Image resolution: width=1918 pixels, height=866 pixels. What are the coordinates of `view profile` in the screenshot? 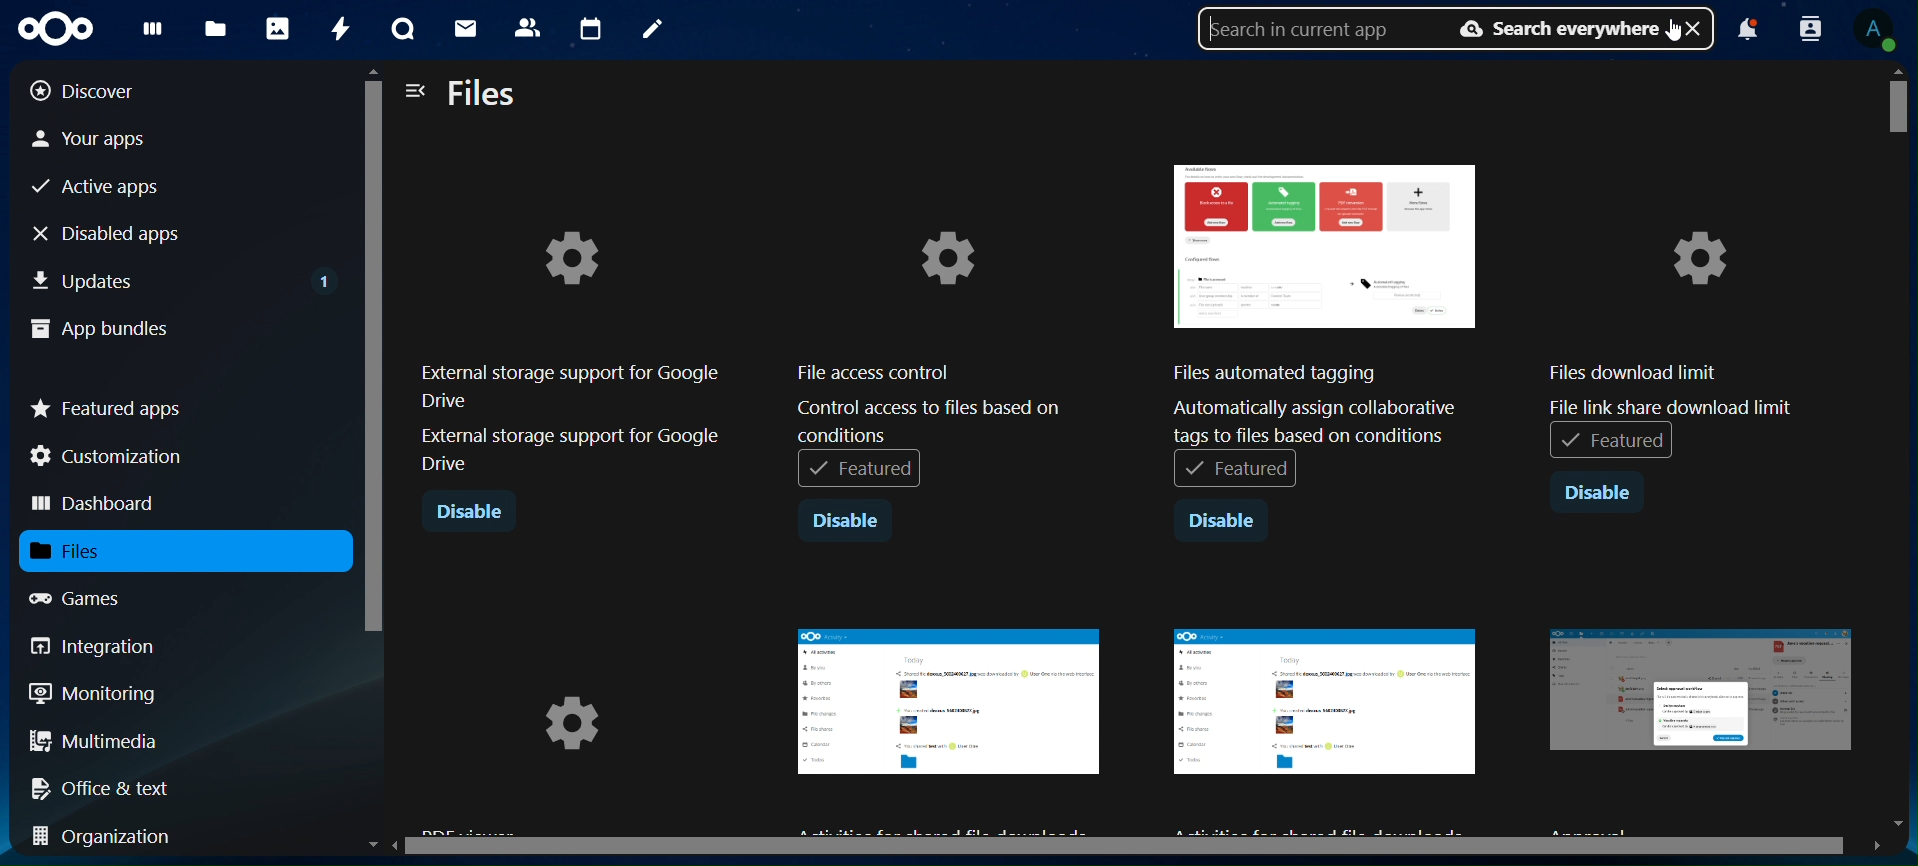 It's located at (1881, 30).